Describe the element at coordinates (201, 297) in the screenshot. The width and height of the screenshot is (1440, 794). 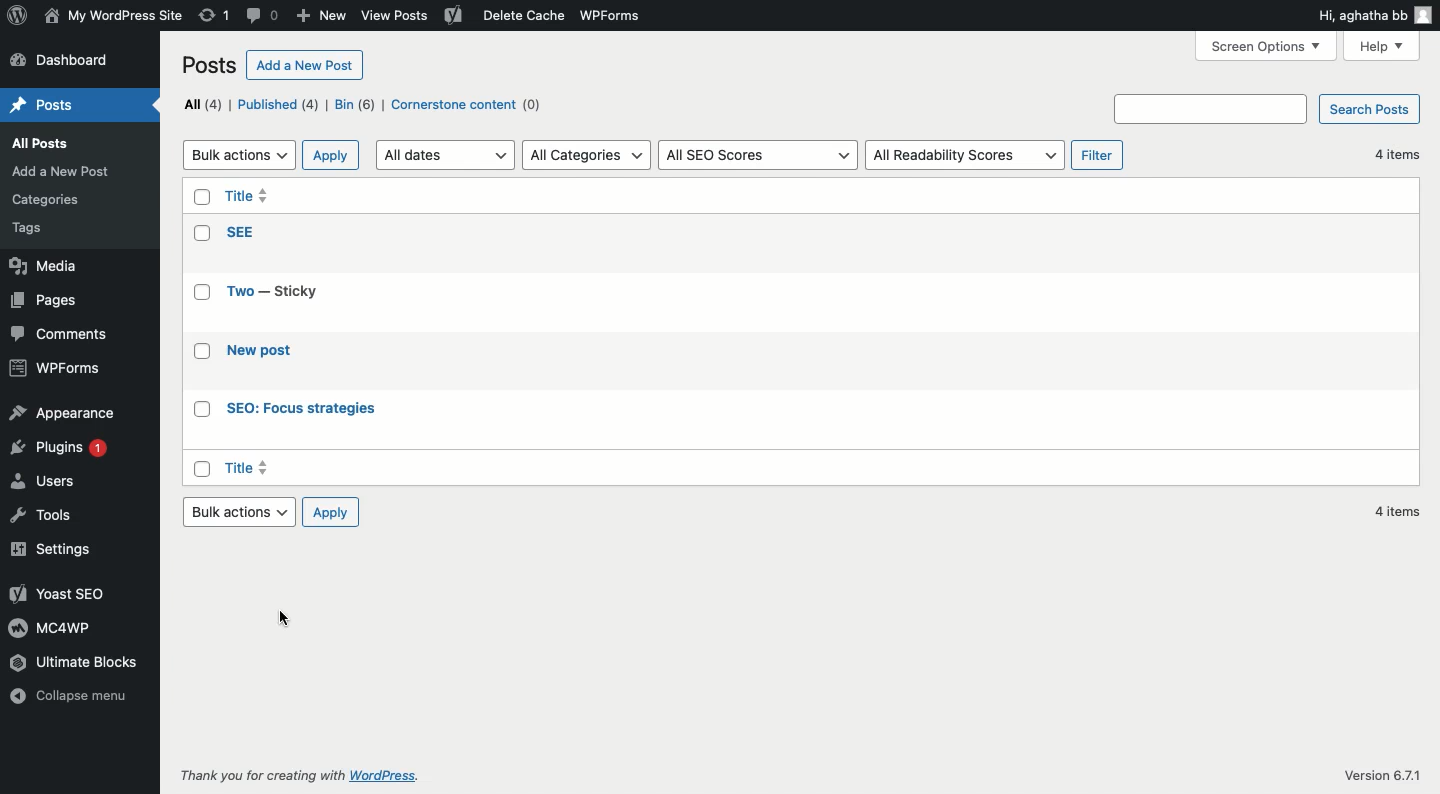
I see `Checkbox` at that location.